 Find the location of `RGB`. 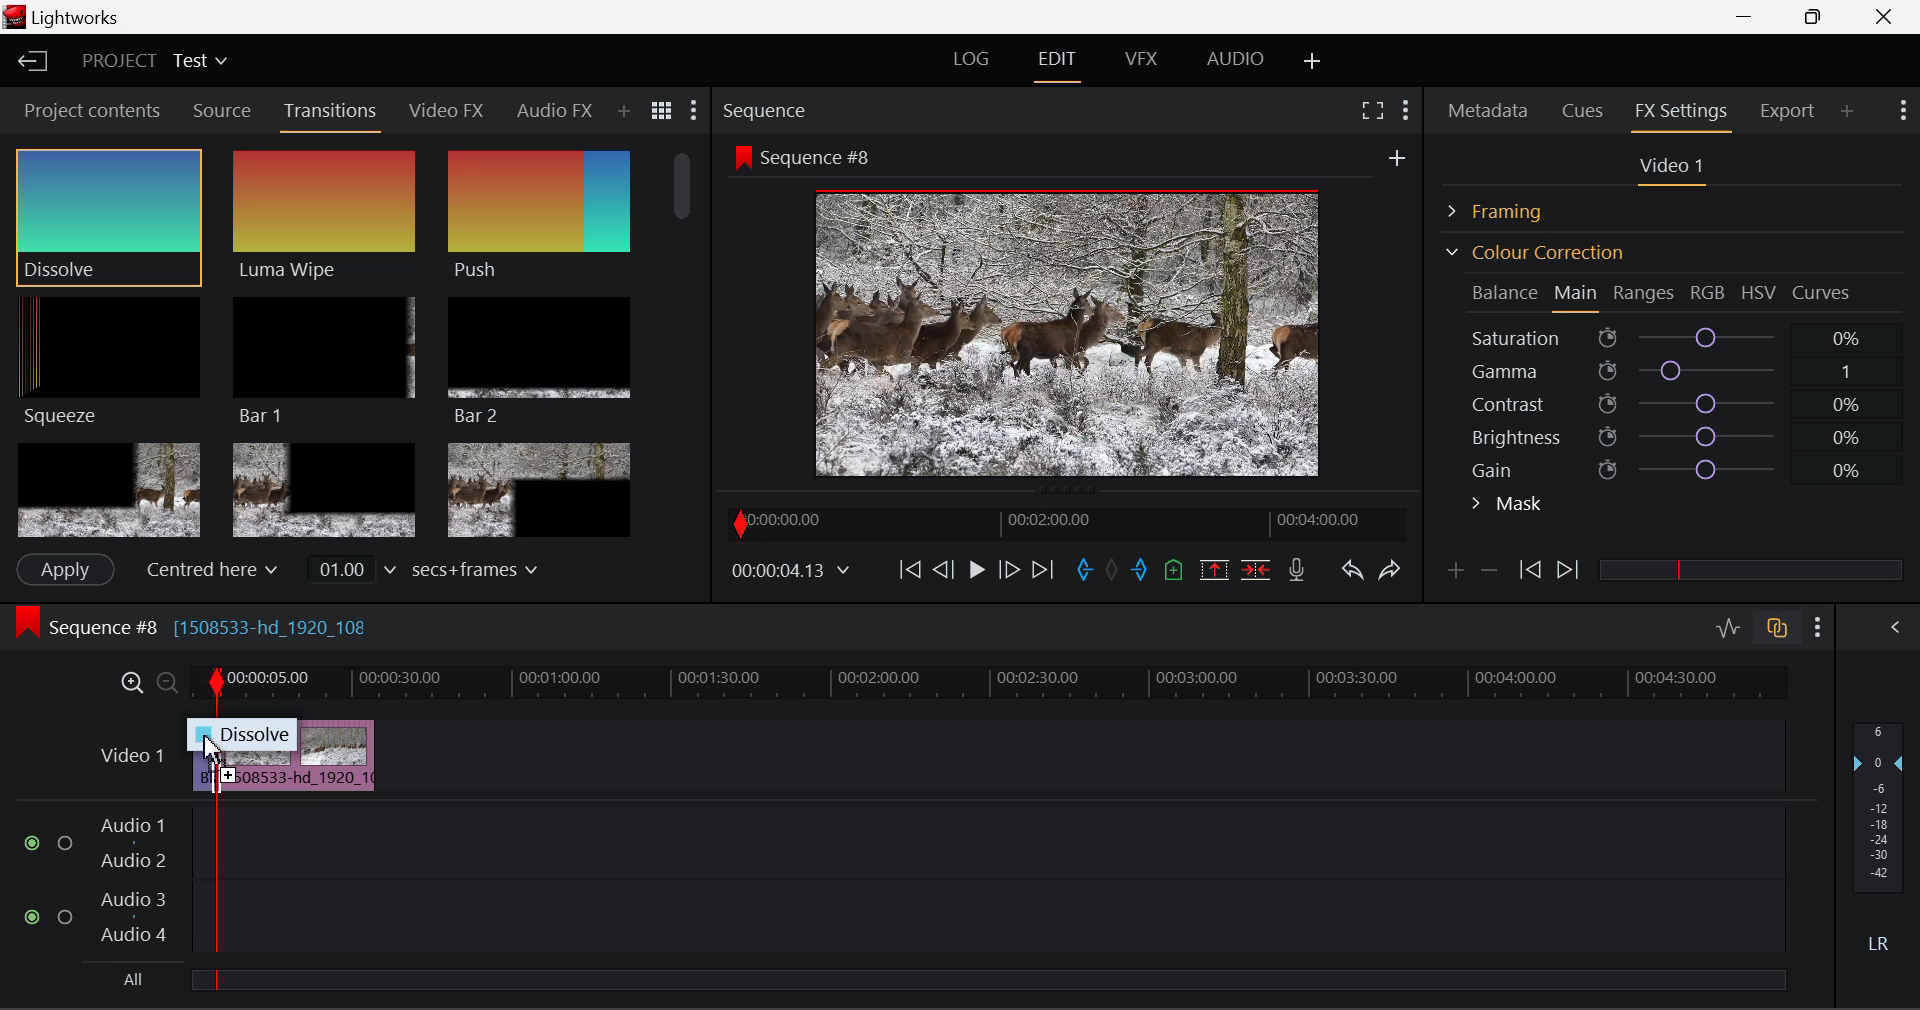

RGB is located at coordinates (1709, 294).